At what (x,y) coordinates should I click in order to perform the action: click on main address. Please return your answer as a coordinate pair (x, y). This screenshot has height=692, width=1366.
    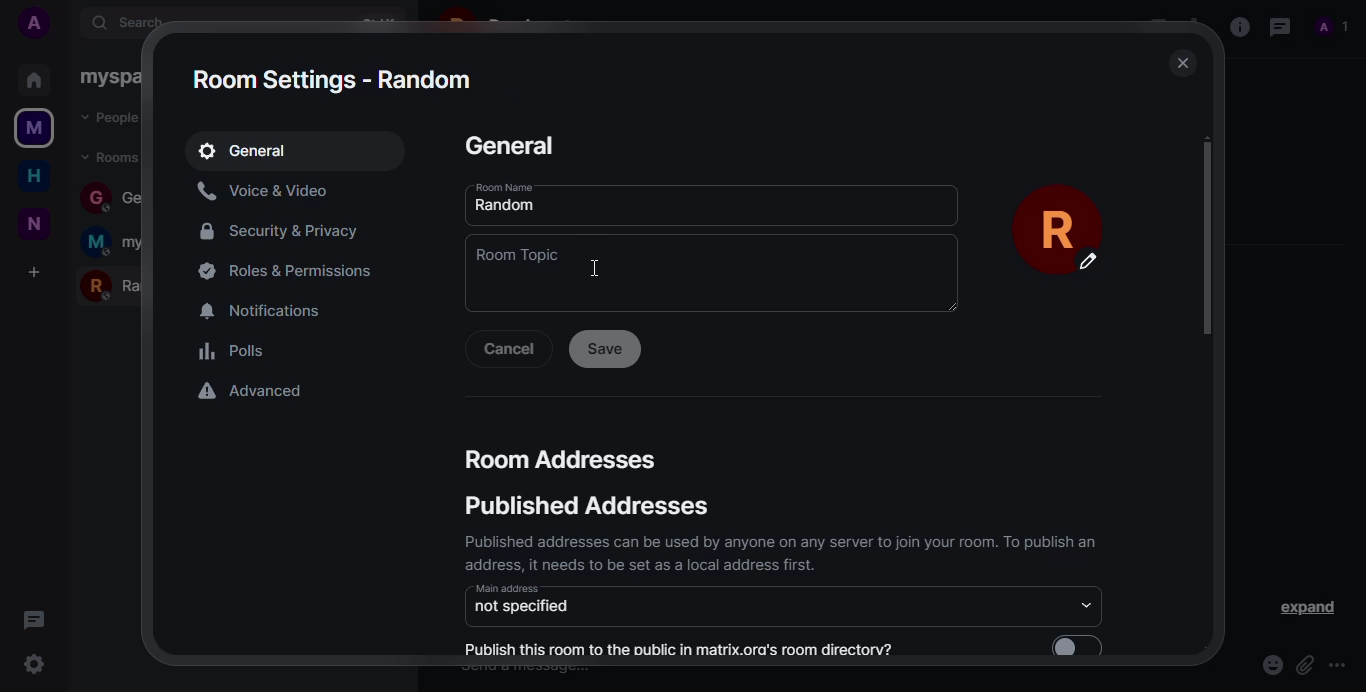
    Looking at the image, I should click on (508, 589).